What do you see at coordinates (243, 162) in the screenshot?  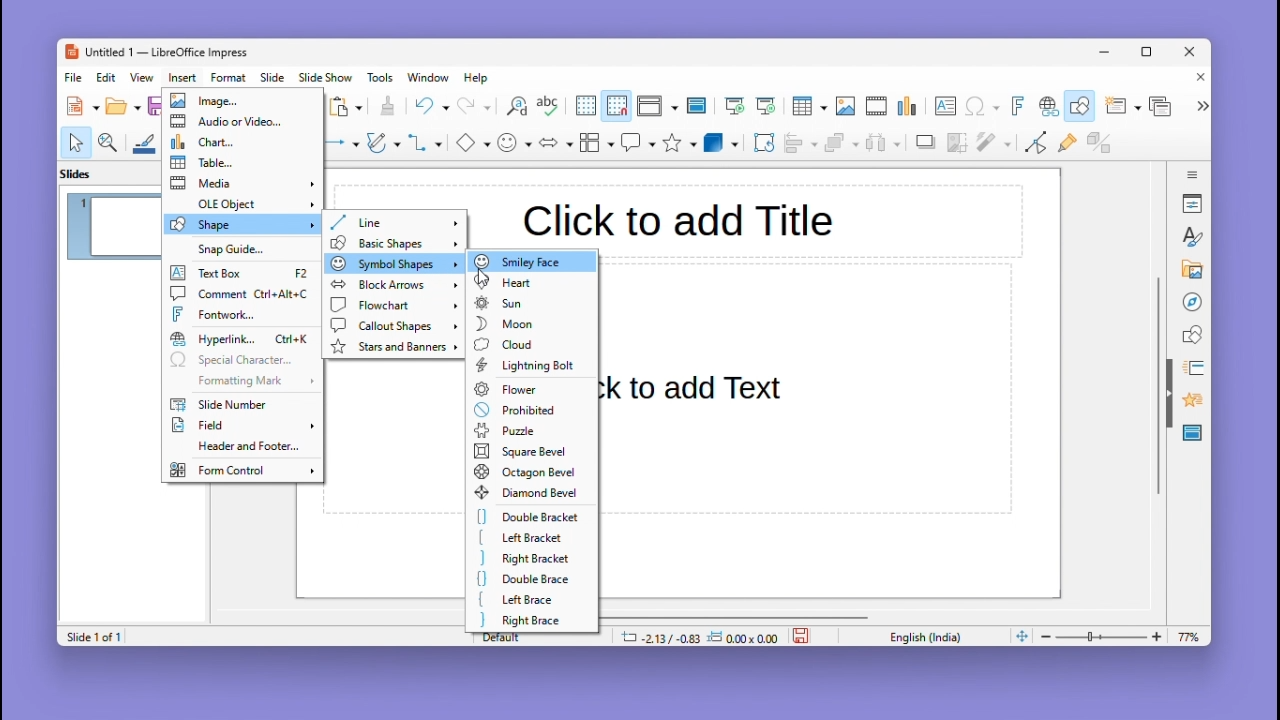 I see `Table` at bounding box center [243, 162].